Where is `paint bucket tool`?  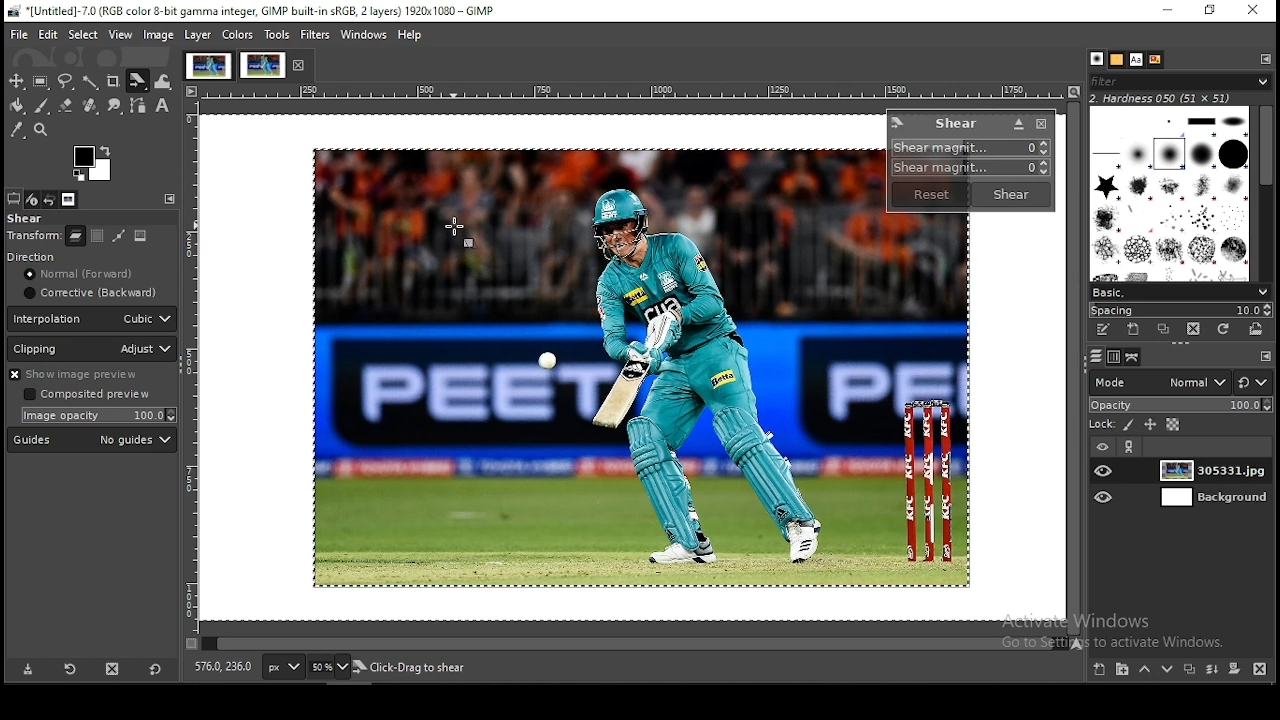 paint bucket tool is located at coordinates (19, 107).